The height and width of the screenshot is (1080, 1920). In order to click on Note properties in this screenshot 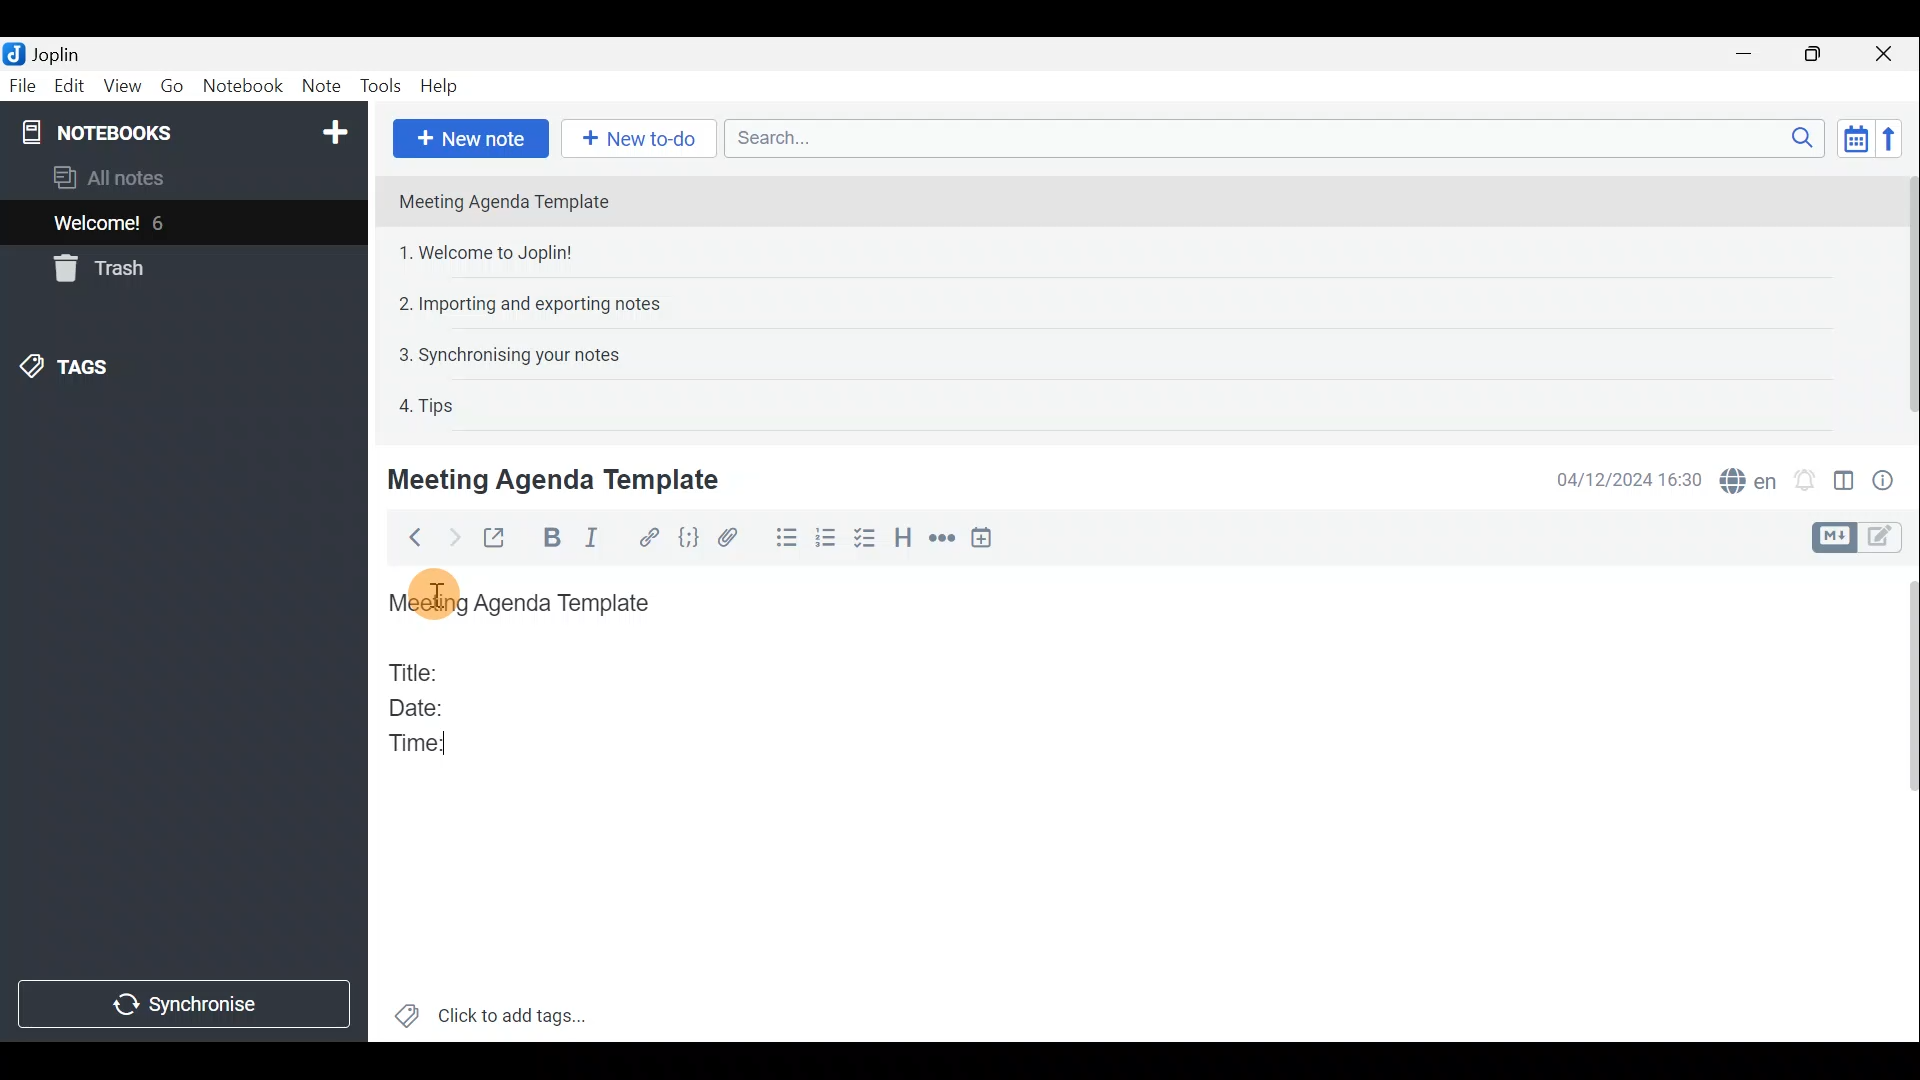, I will do `click(1890, 479)`.